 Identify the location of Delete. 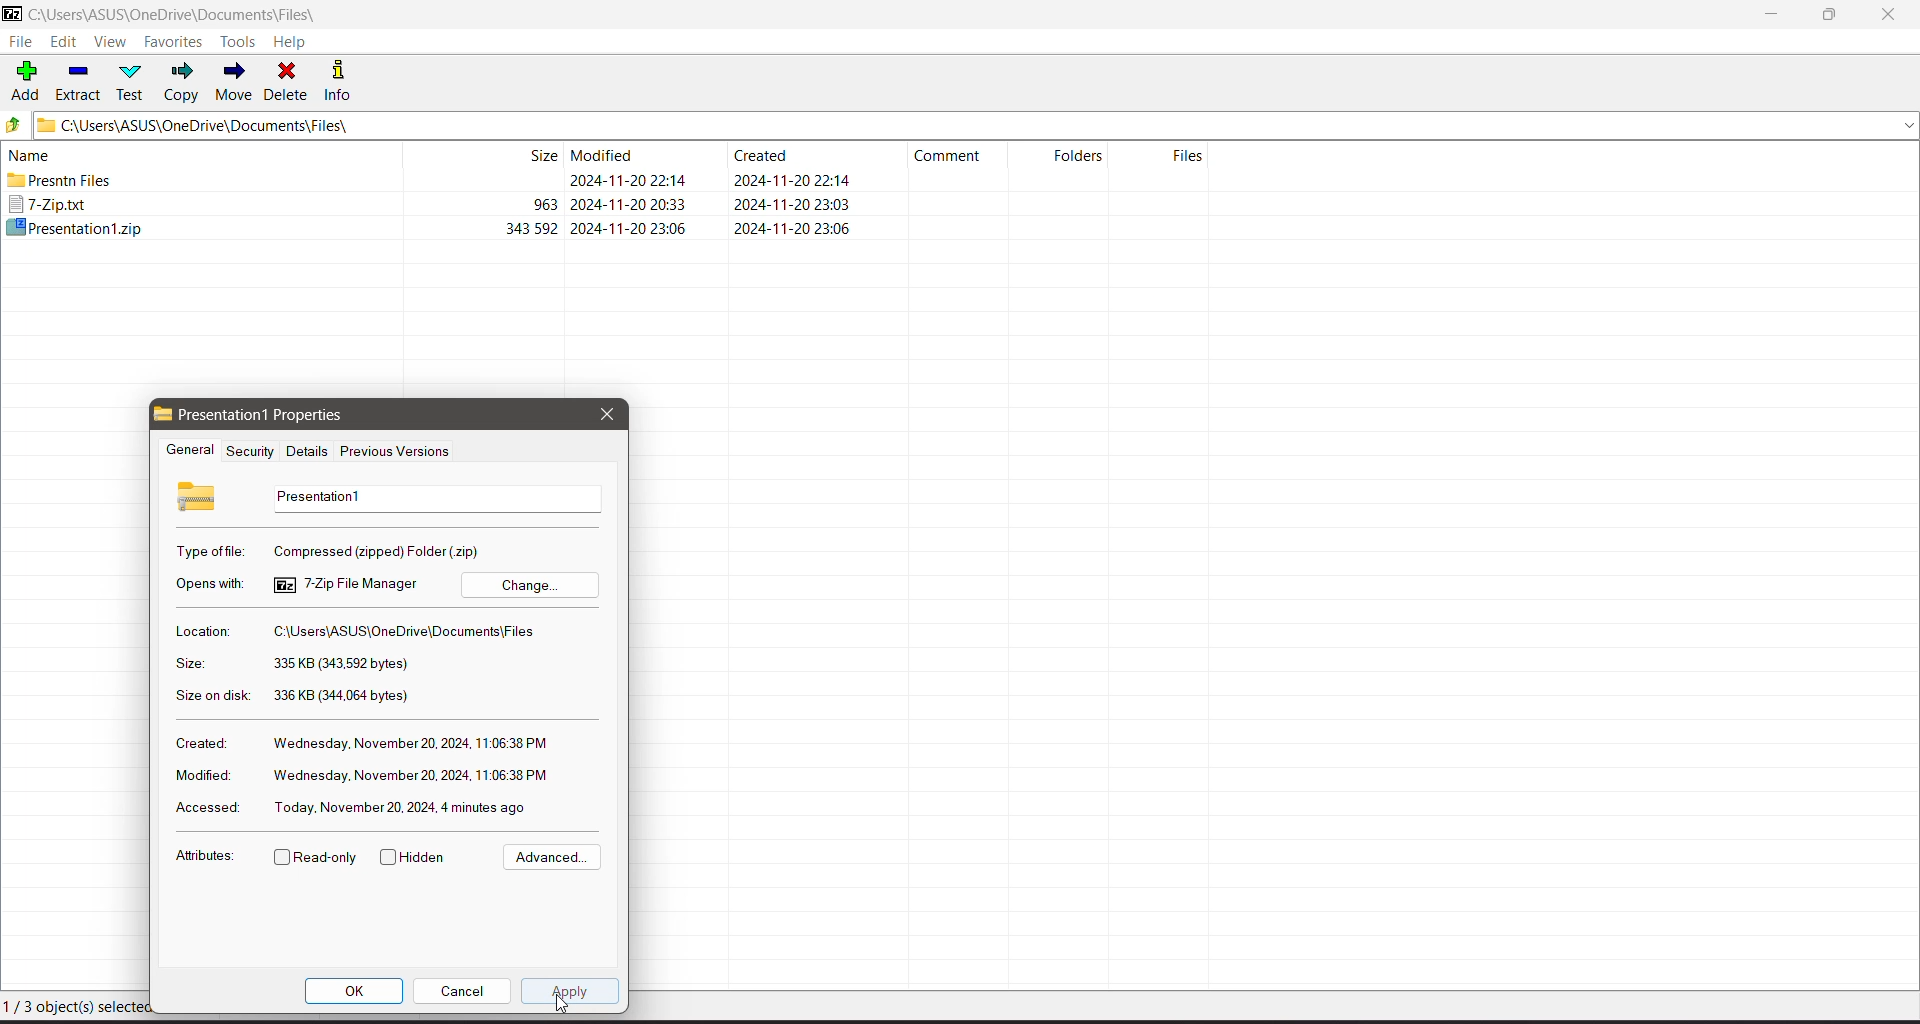
(288, 80).